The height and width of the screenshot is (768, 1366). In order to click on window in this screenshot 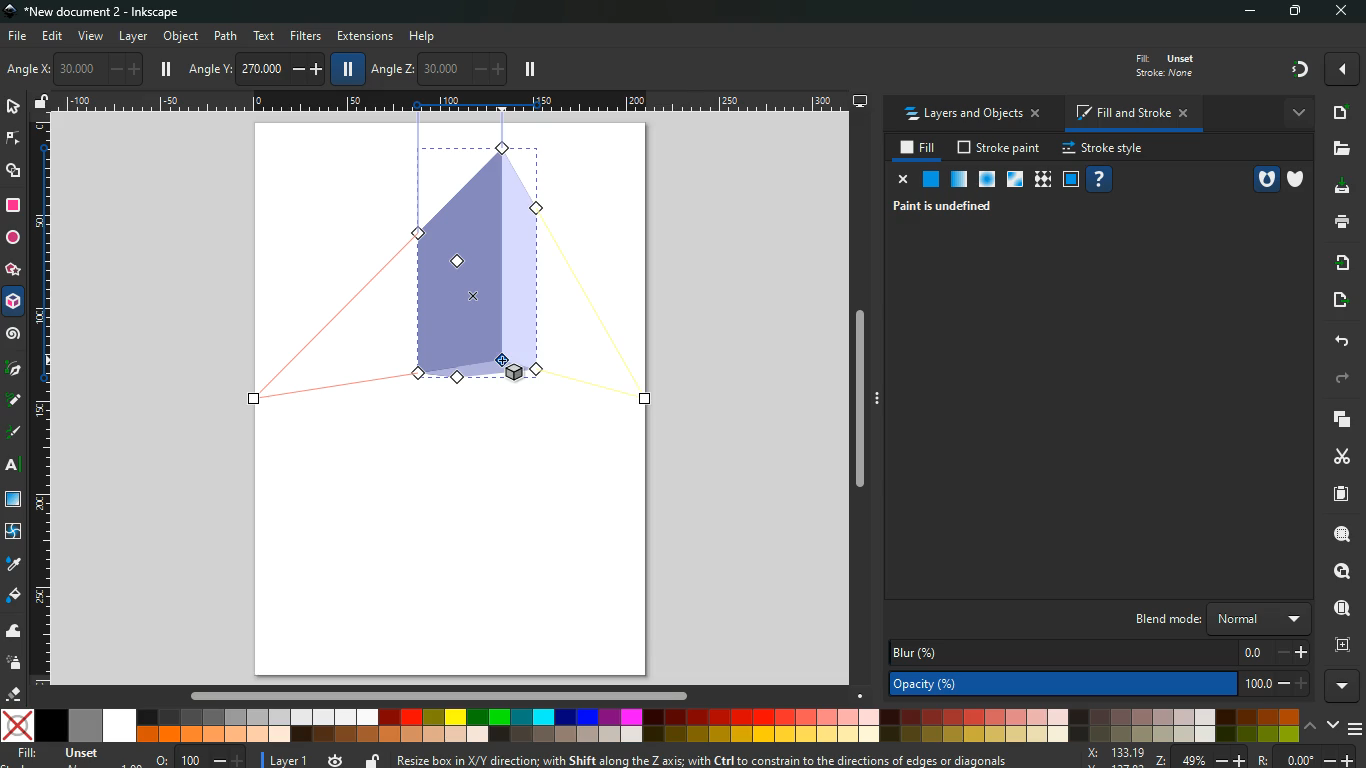, I will do `click(1013, 180)`.